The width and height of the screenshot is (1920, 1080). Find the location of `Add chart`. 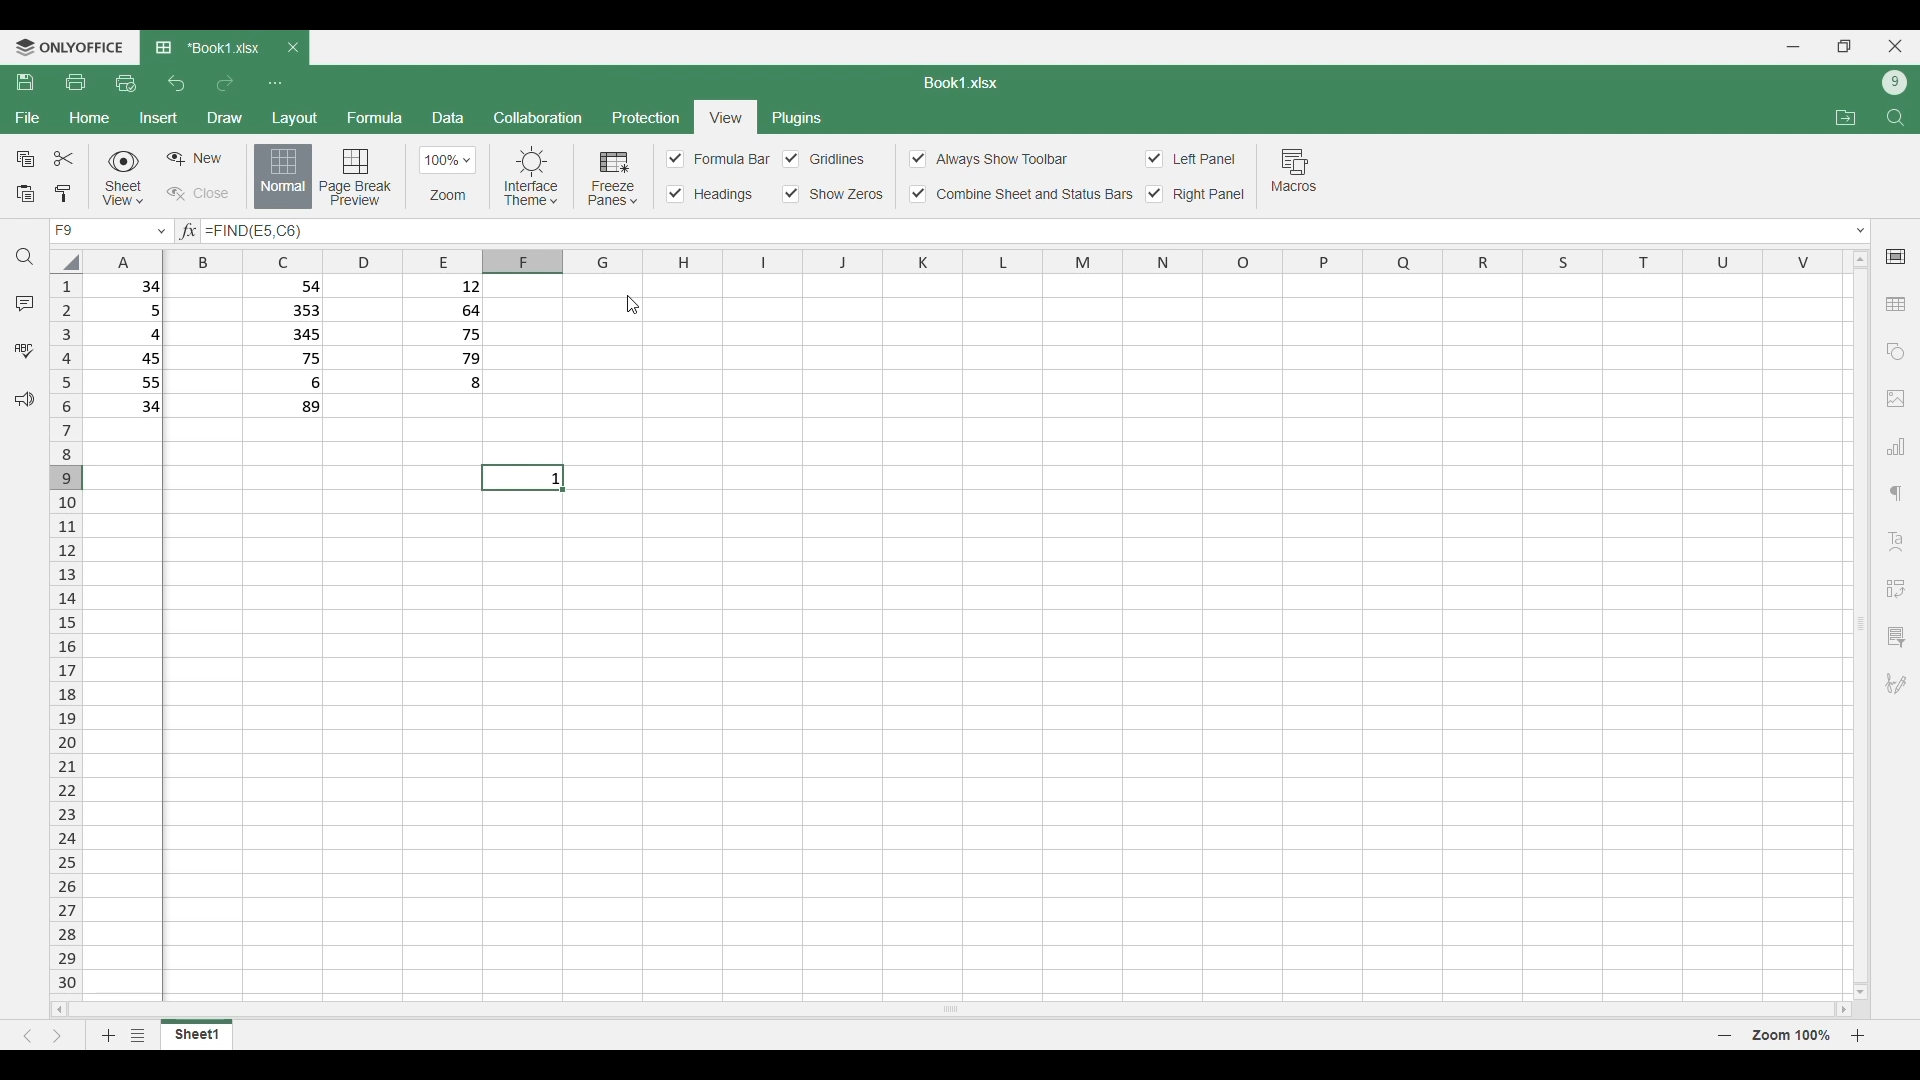

Add chart is located at coordinates (1896, 446).